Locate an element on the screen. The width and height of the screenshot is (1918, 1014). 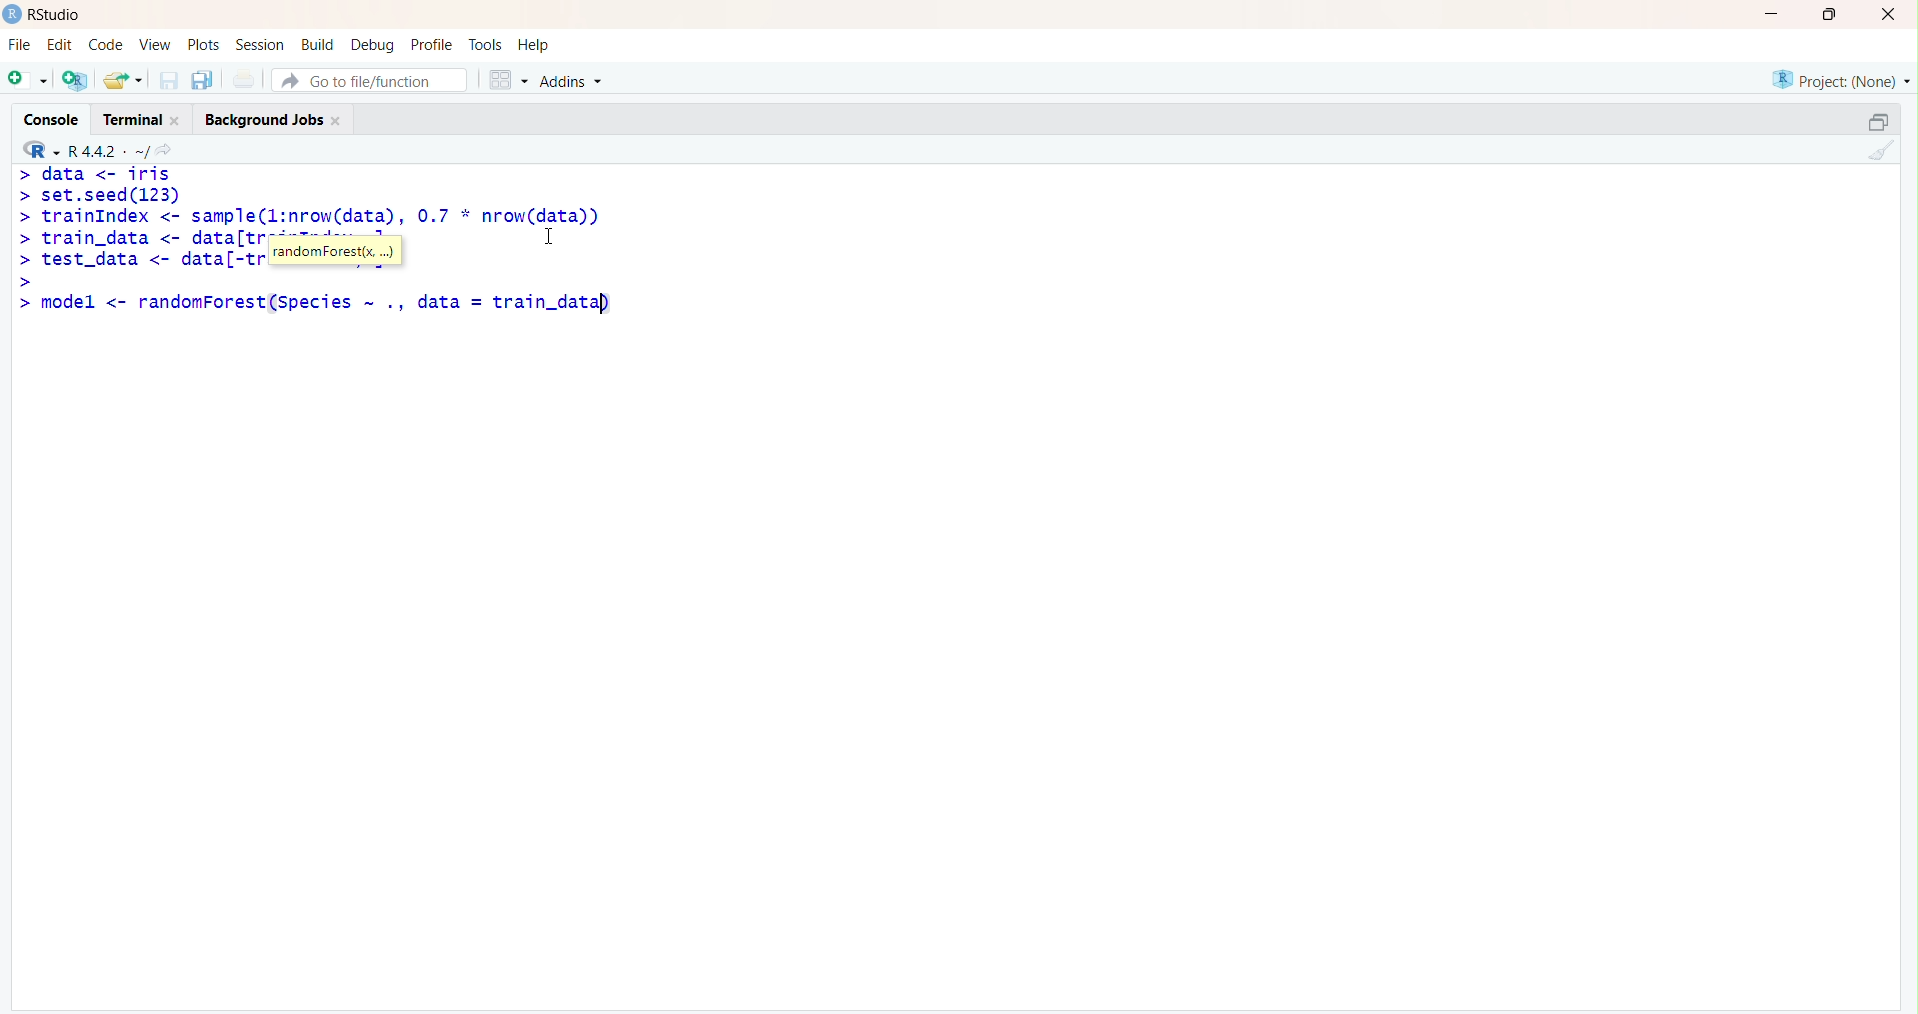
Prompt cursor is located at coordinates (25, 280).